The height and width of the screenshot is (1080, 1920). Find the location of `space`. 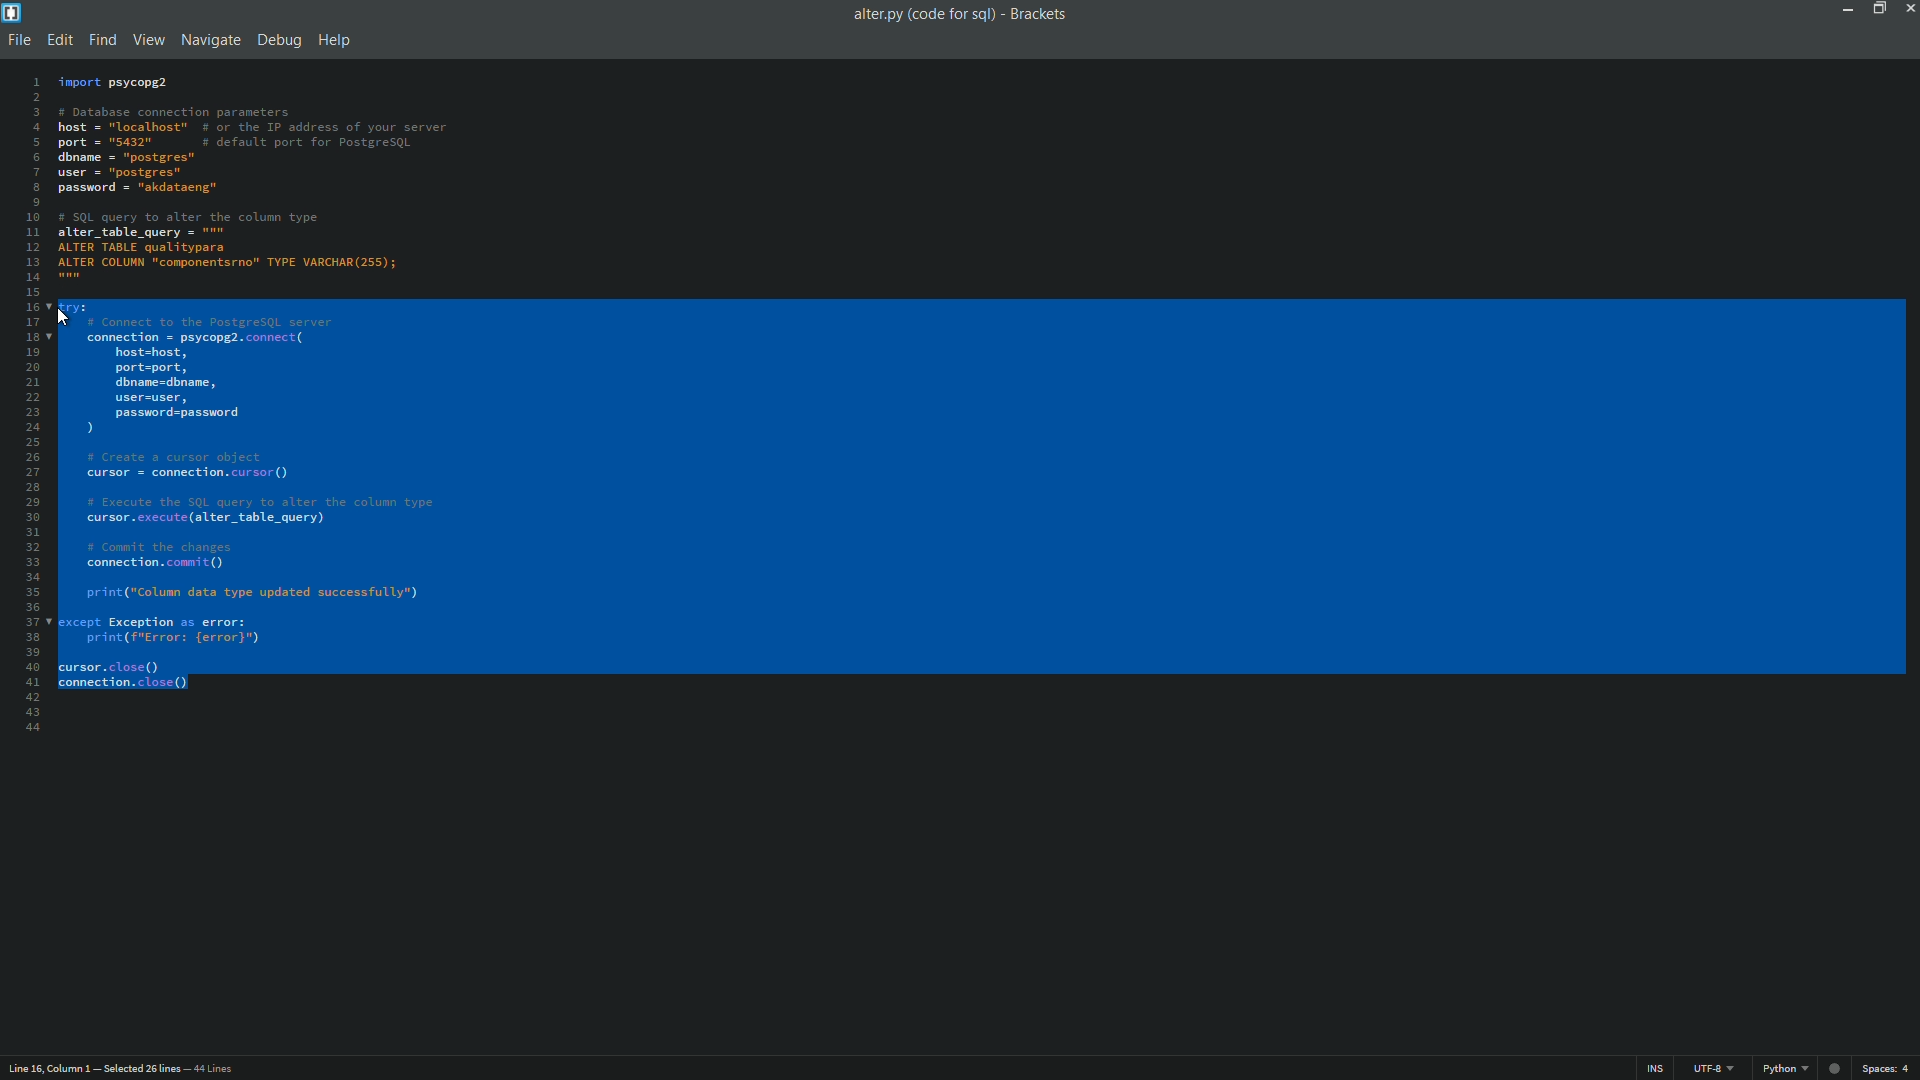

space is located at coordinates (1890, 1070).